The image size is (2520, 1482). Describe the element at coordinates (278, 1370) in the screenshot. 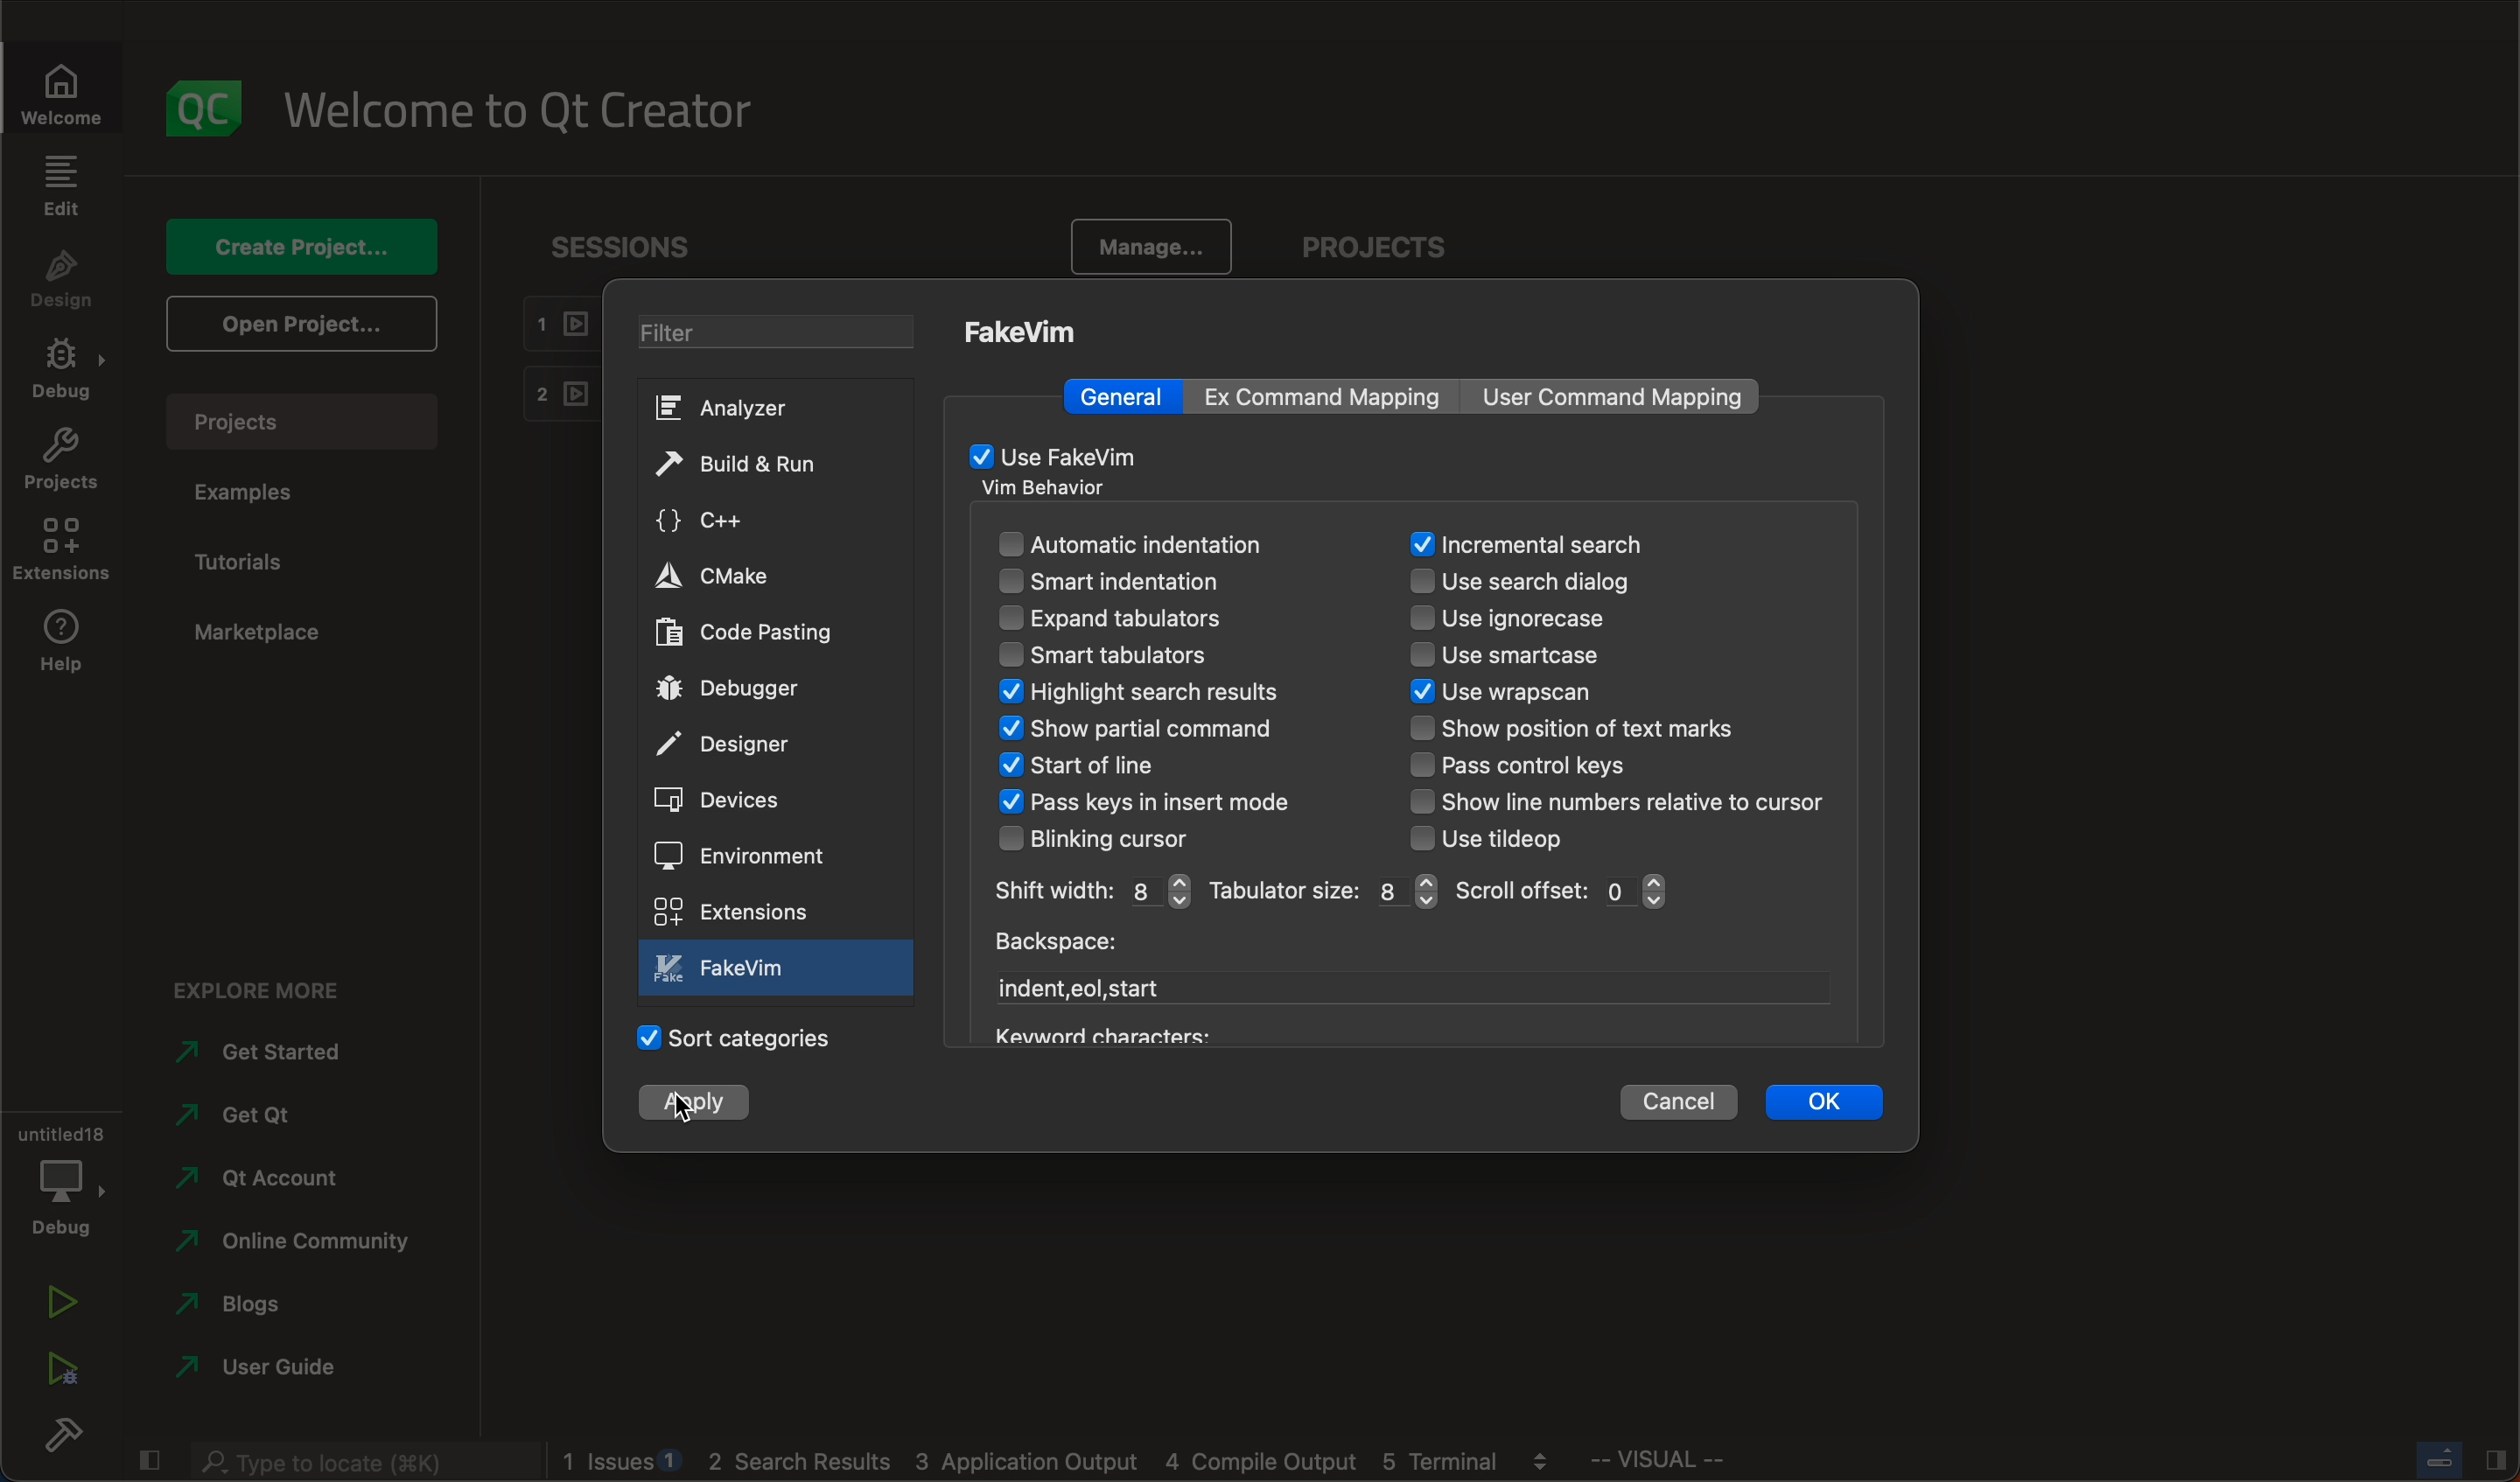

I see `user guide` at that location.